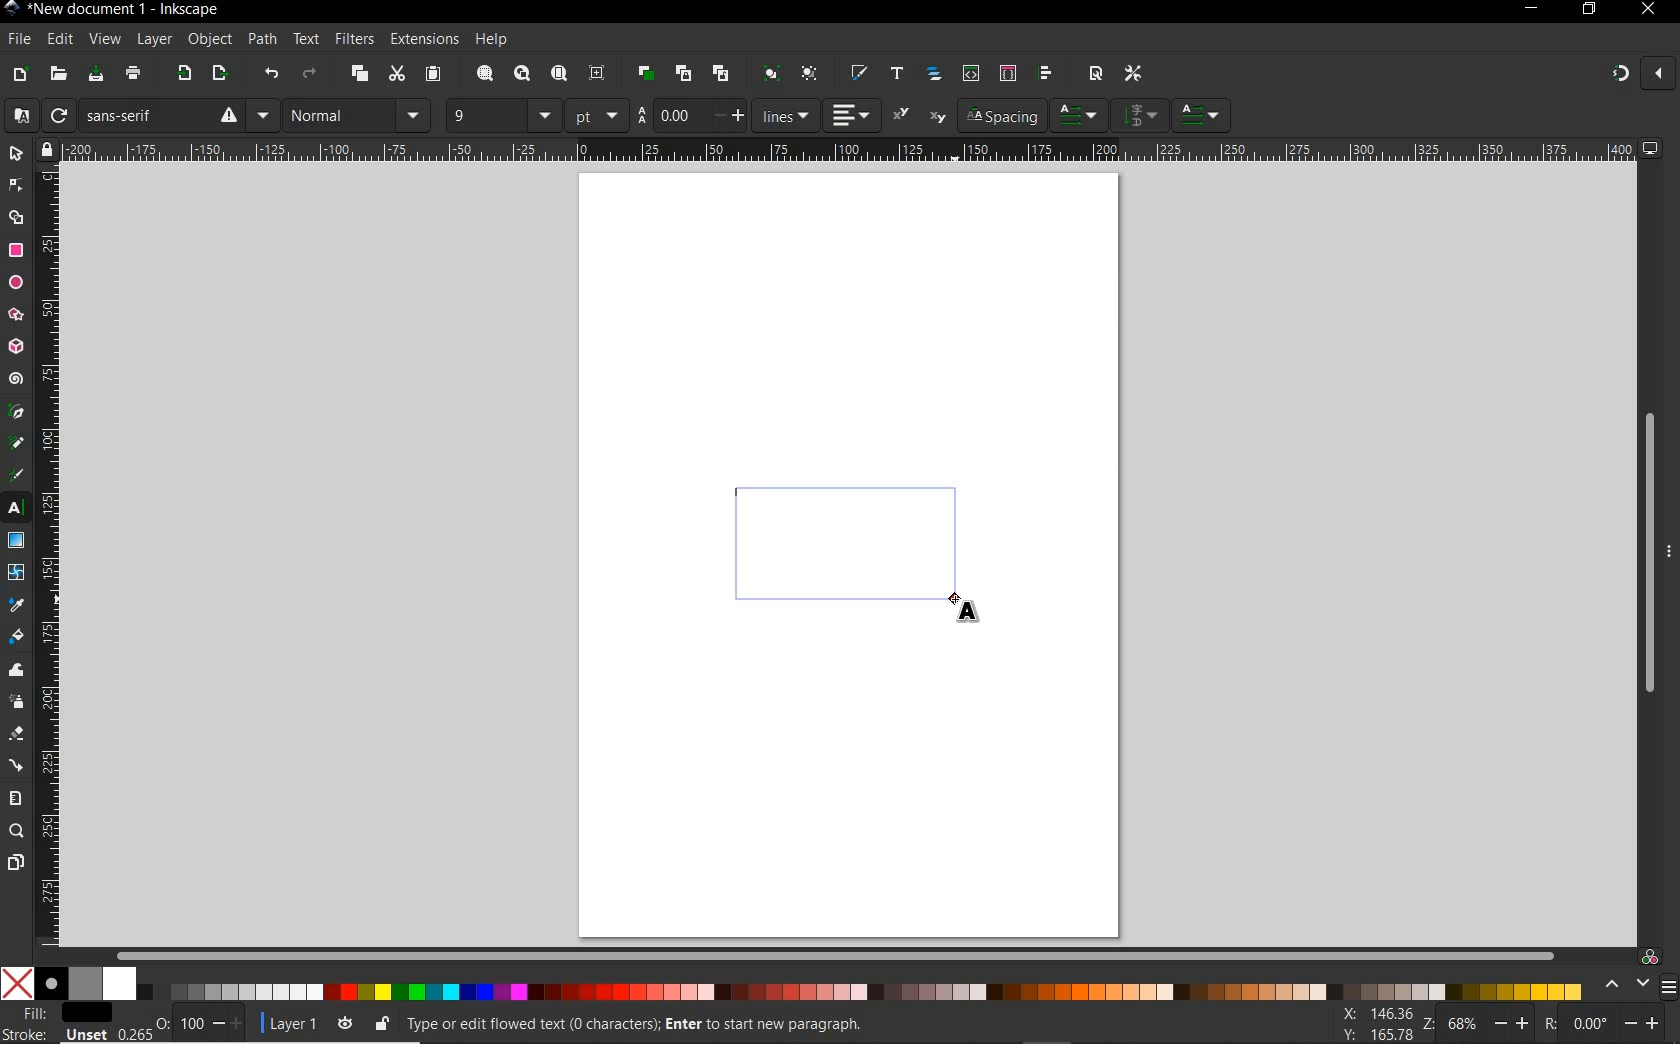 The width and height of the screenshot is (1680, 1044). What do you see at coordinates (259, 37) in the screenshot?
I see `path` at bounding box center [259, 37].